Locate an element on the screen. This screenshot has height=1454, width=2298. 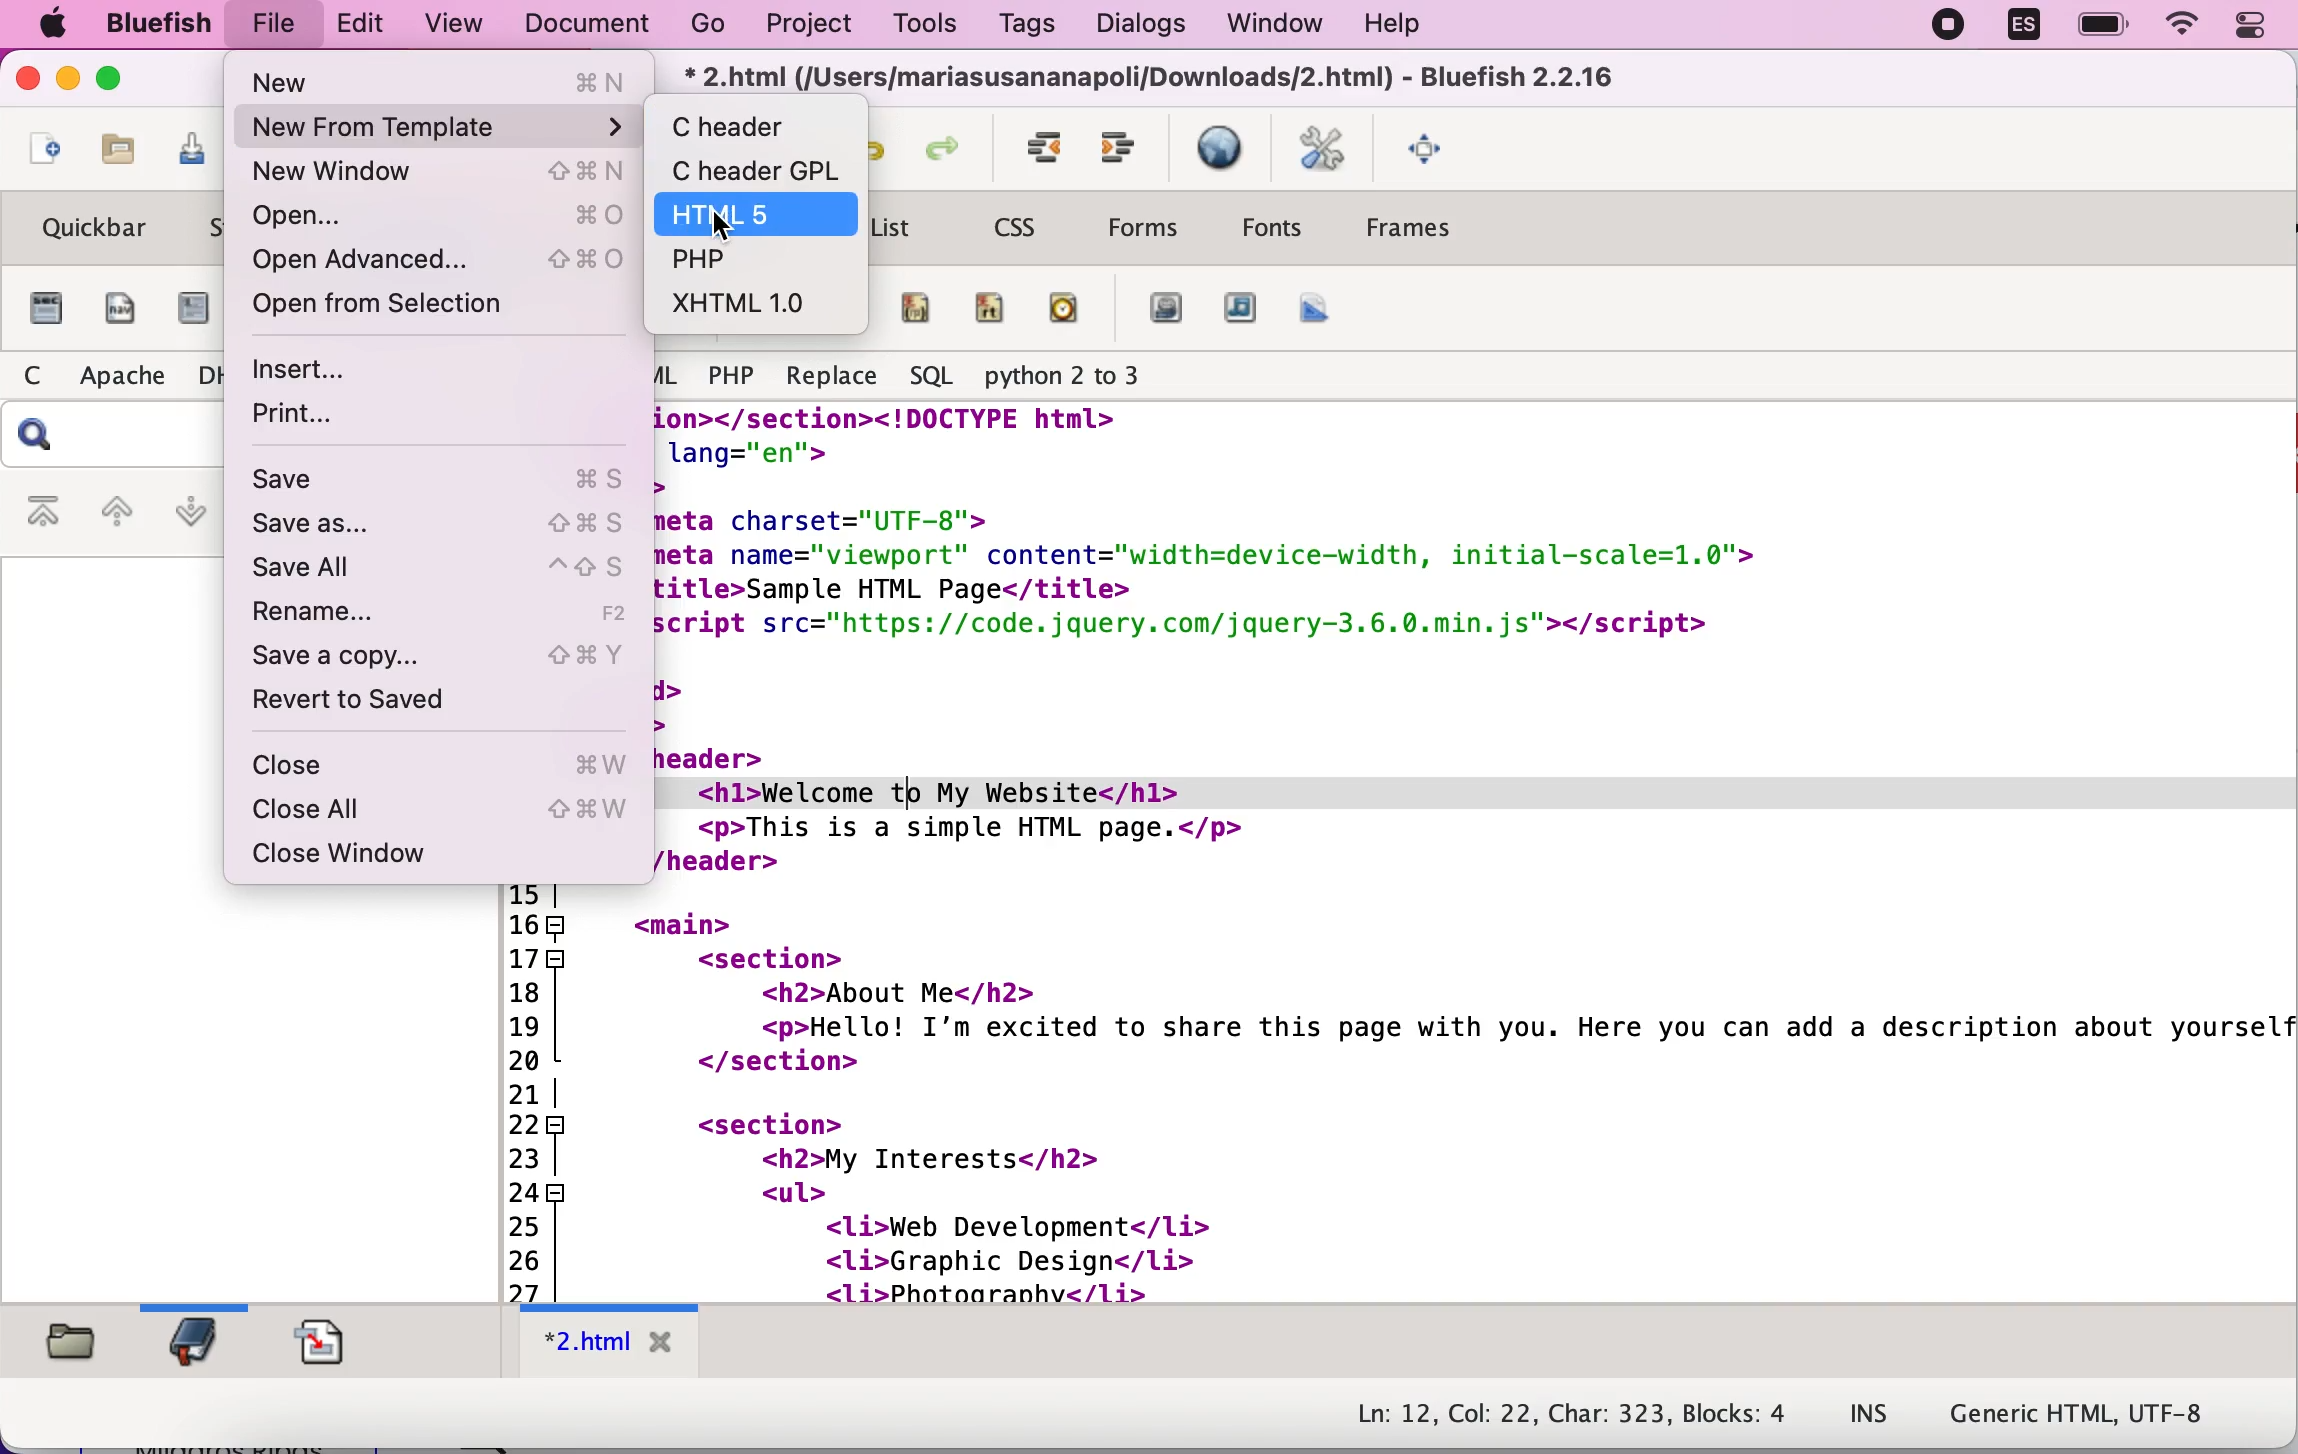
revert to saved is located at coordinates (386, 707).